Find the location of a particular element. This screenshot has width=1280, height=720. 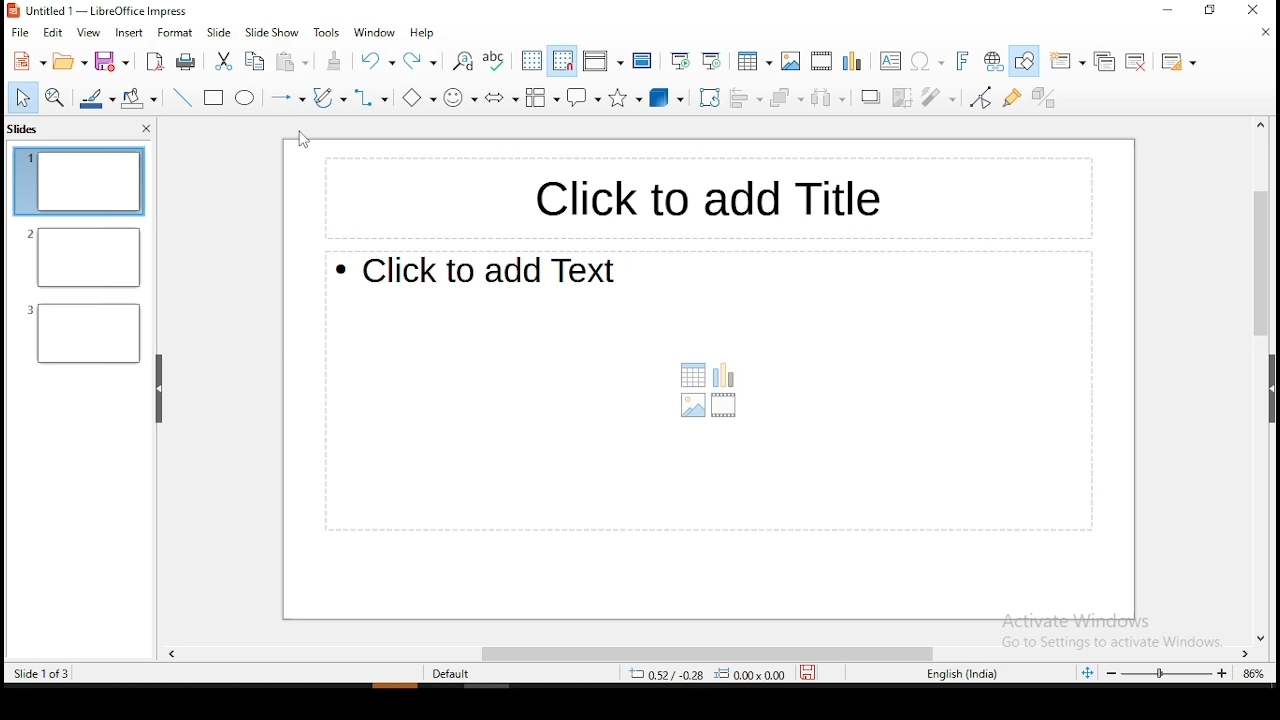

copy is located at coordinates (255, 62).